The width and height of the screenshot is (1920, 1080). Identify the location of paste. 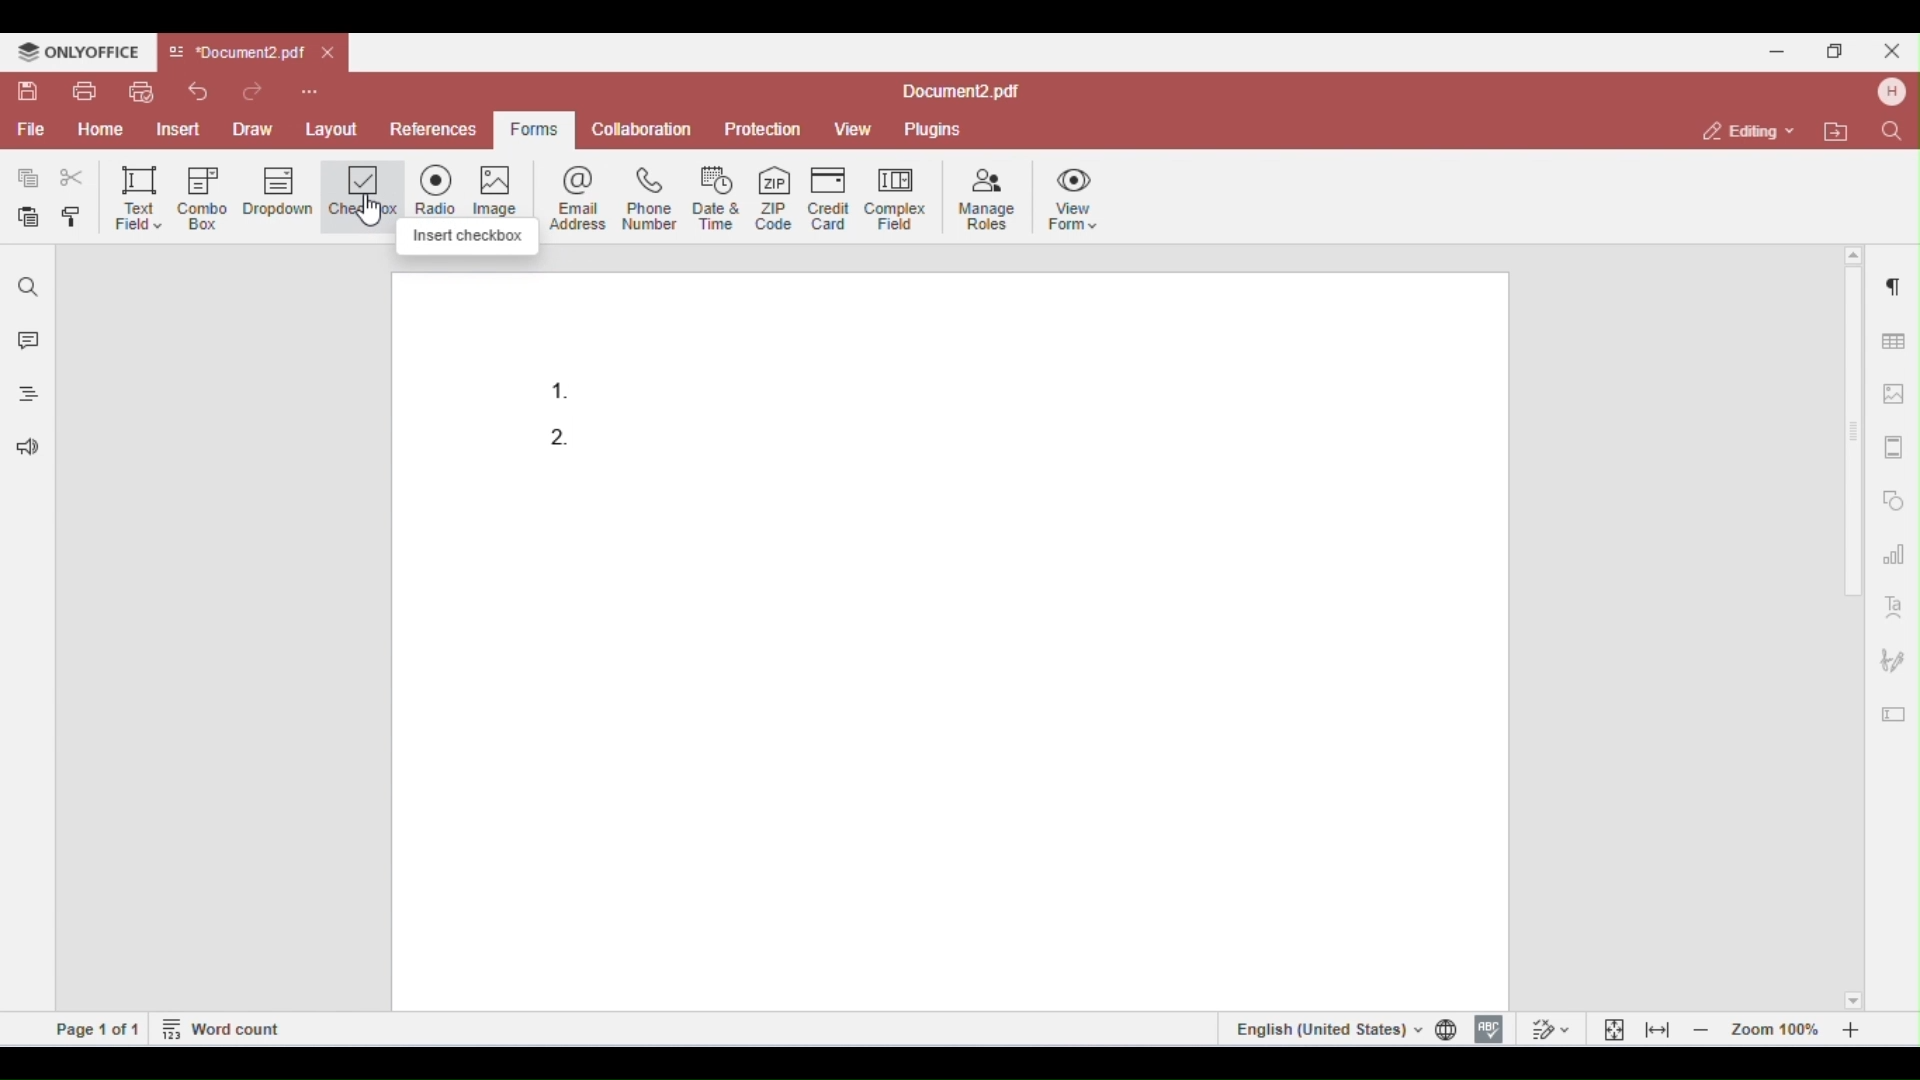
(30, 218).